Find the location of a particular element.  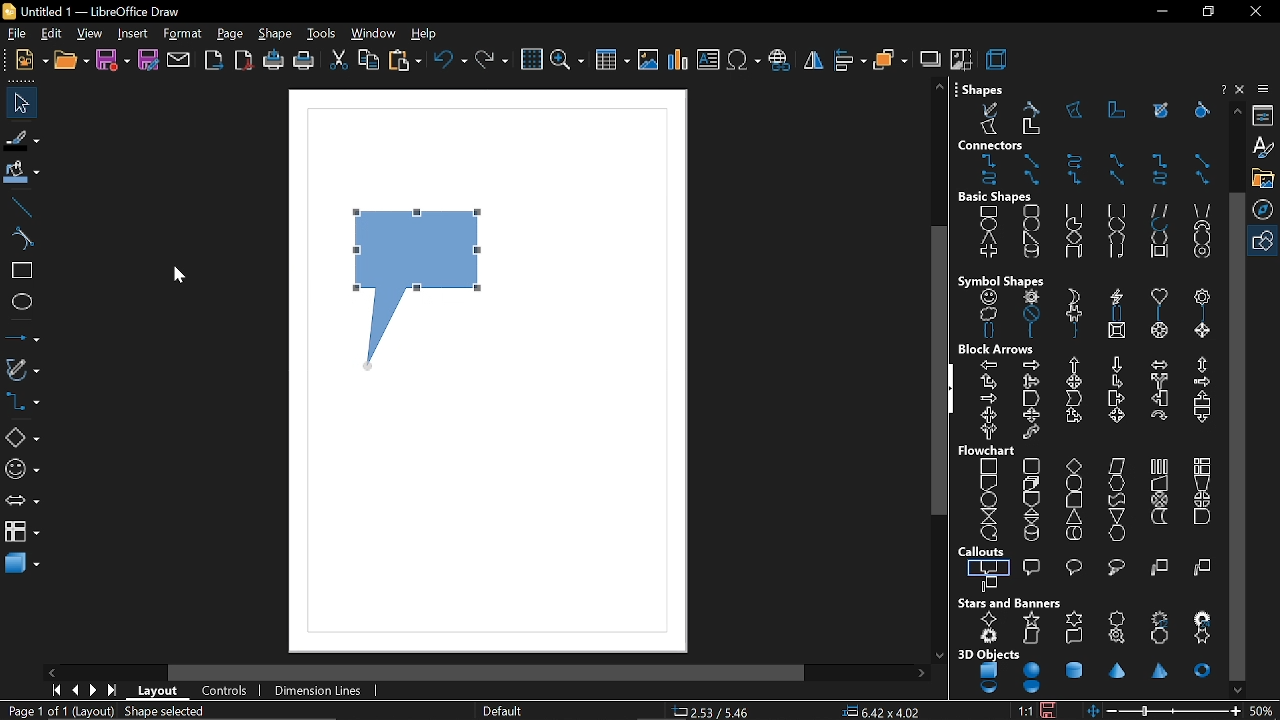

terminator is located at coordinates (1072, 483).